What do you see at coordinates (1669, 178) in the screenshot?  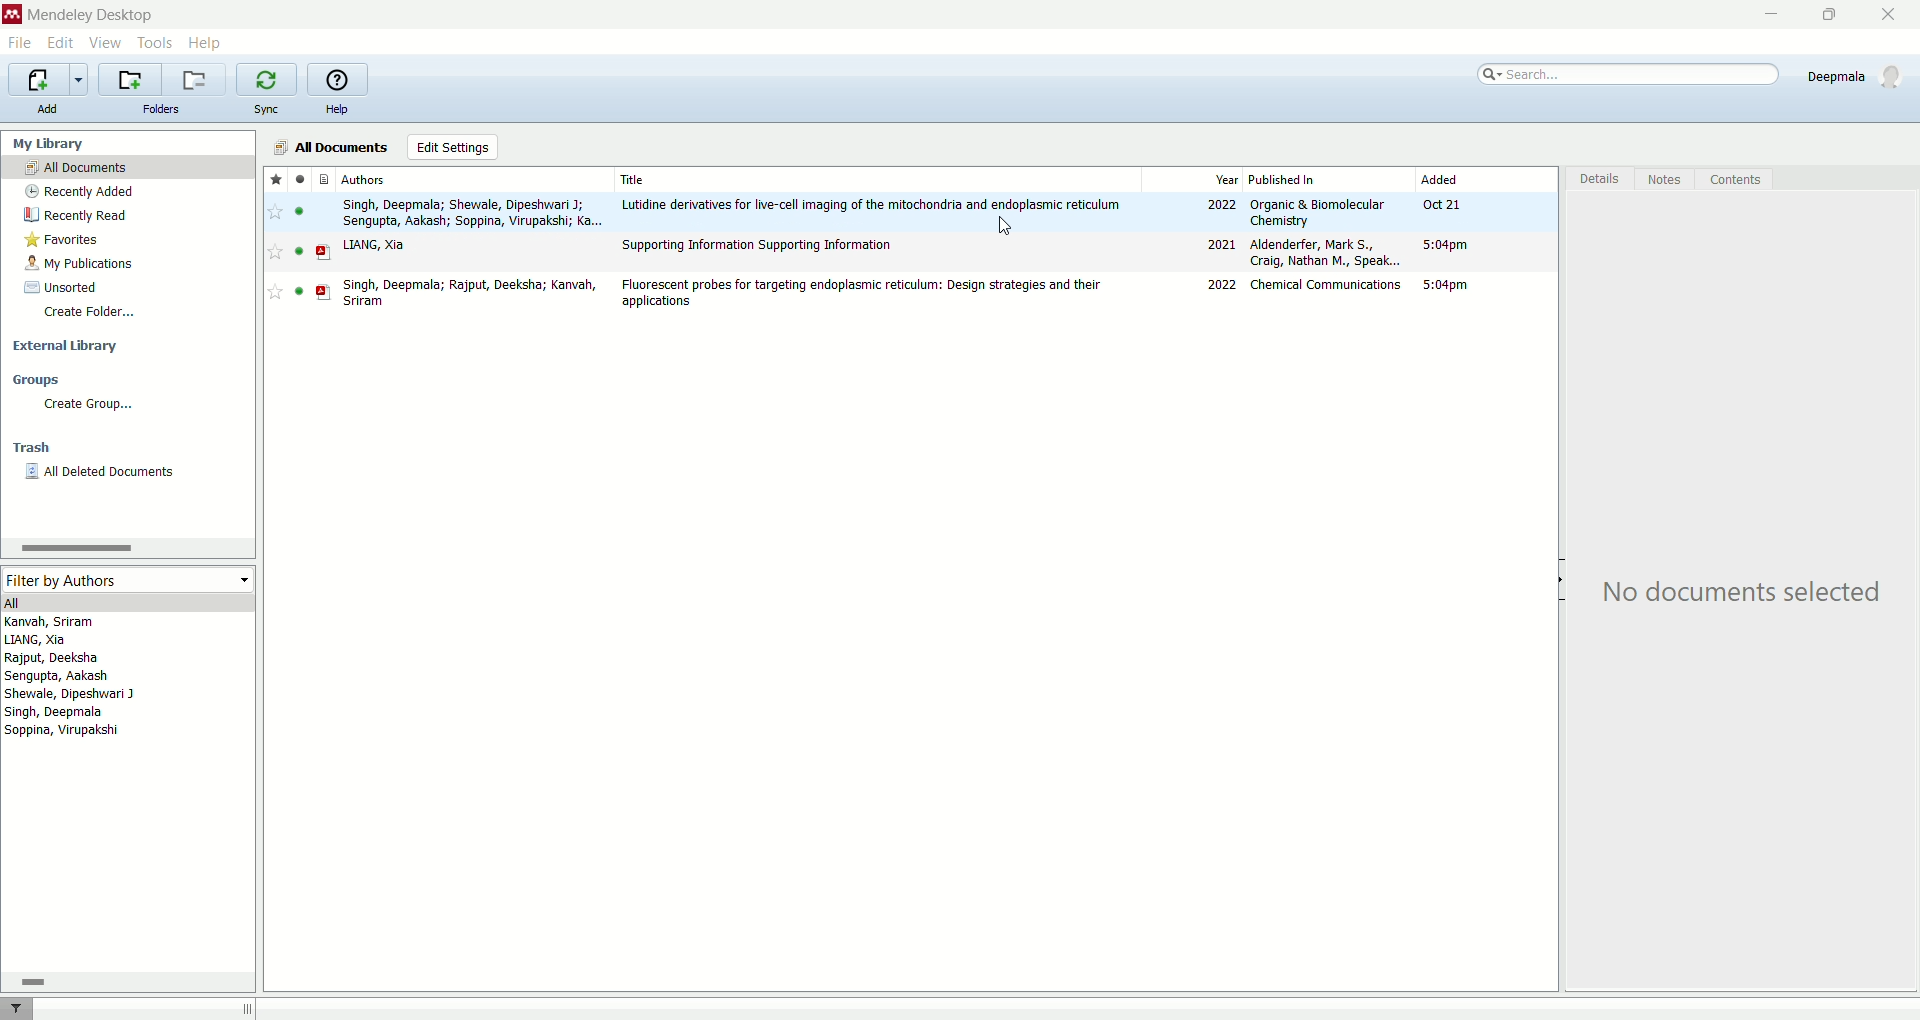 I see `notes` at bounding box center [1669, 178].